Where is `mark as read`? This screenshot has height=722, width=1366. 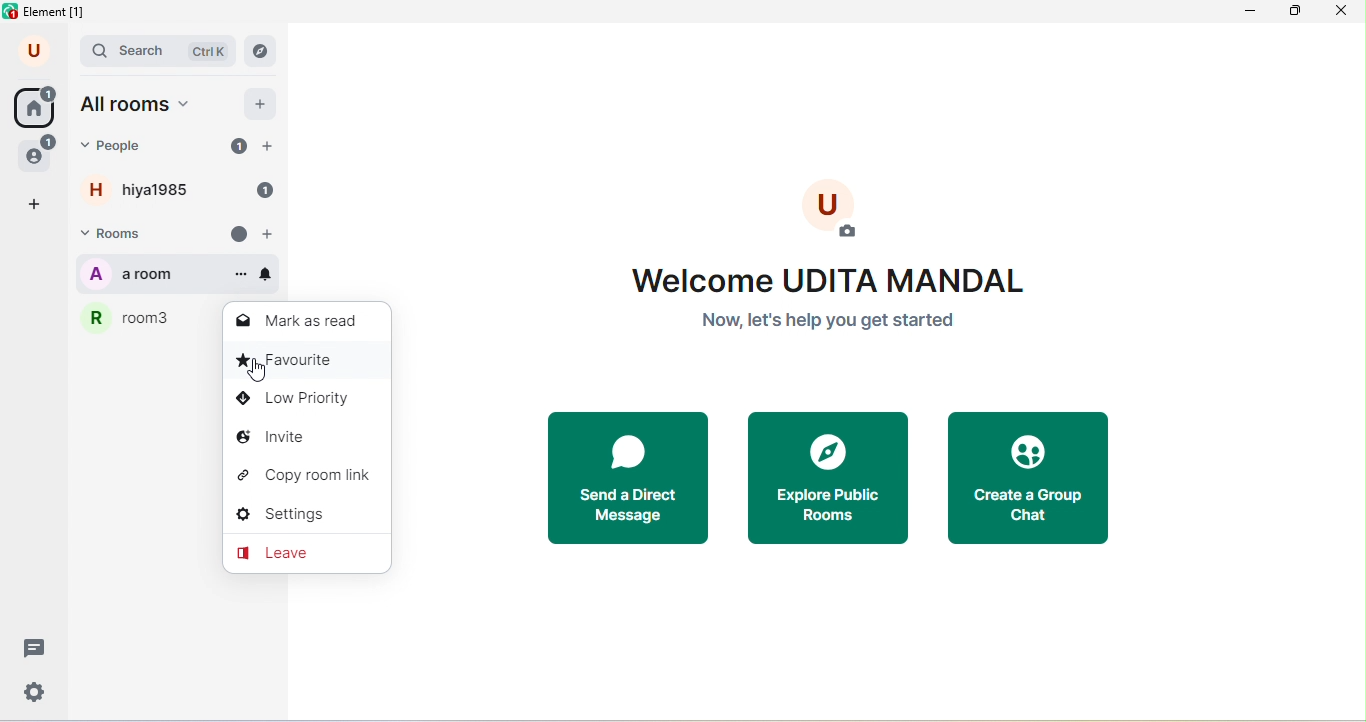
mark as read is located at coordinates (301, 322).